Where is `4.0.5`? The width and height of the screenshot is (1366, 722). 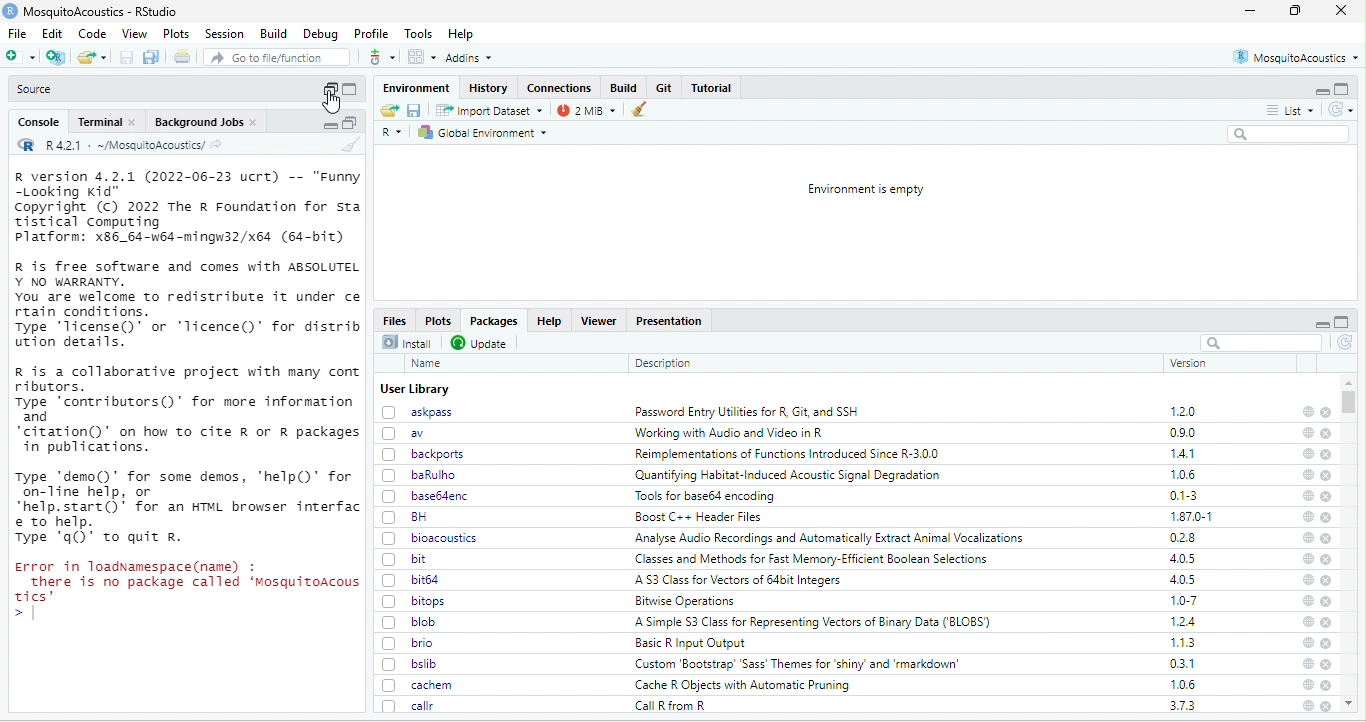 4.0.5 is located at coordinates (1183, 558).